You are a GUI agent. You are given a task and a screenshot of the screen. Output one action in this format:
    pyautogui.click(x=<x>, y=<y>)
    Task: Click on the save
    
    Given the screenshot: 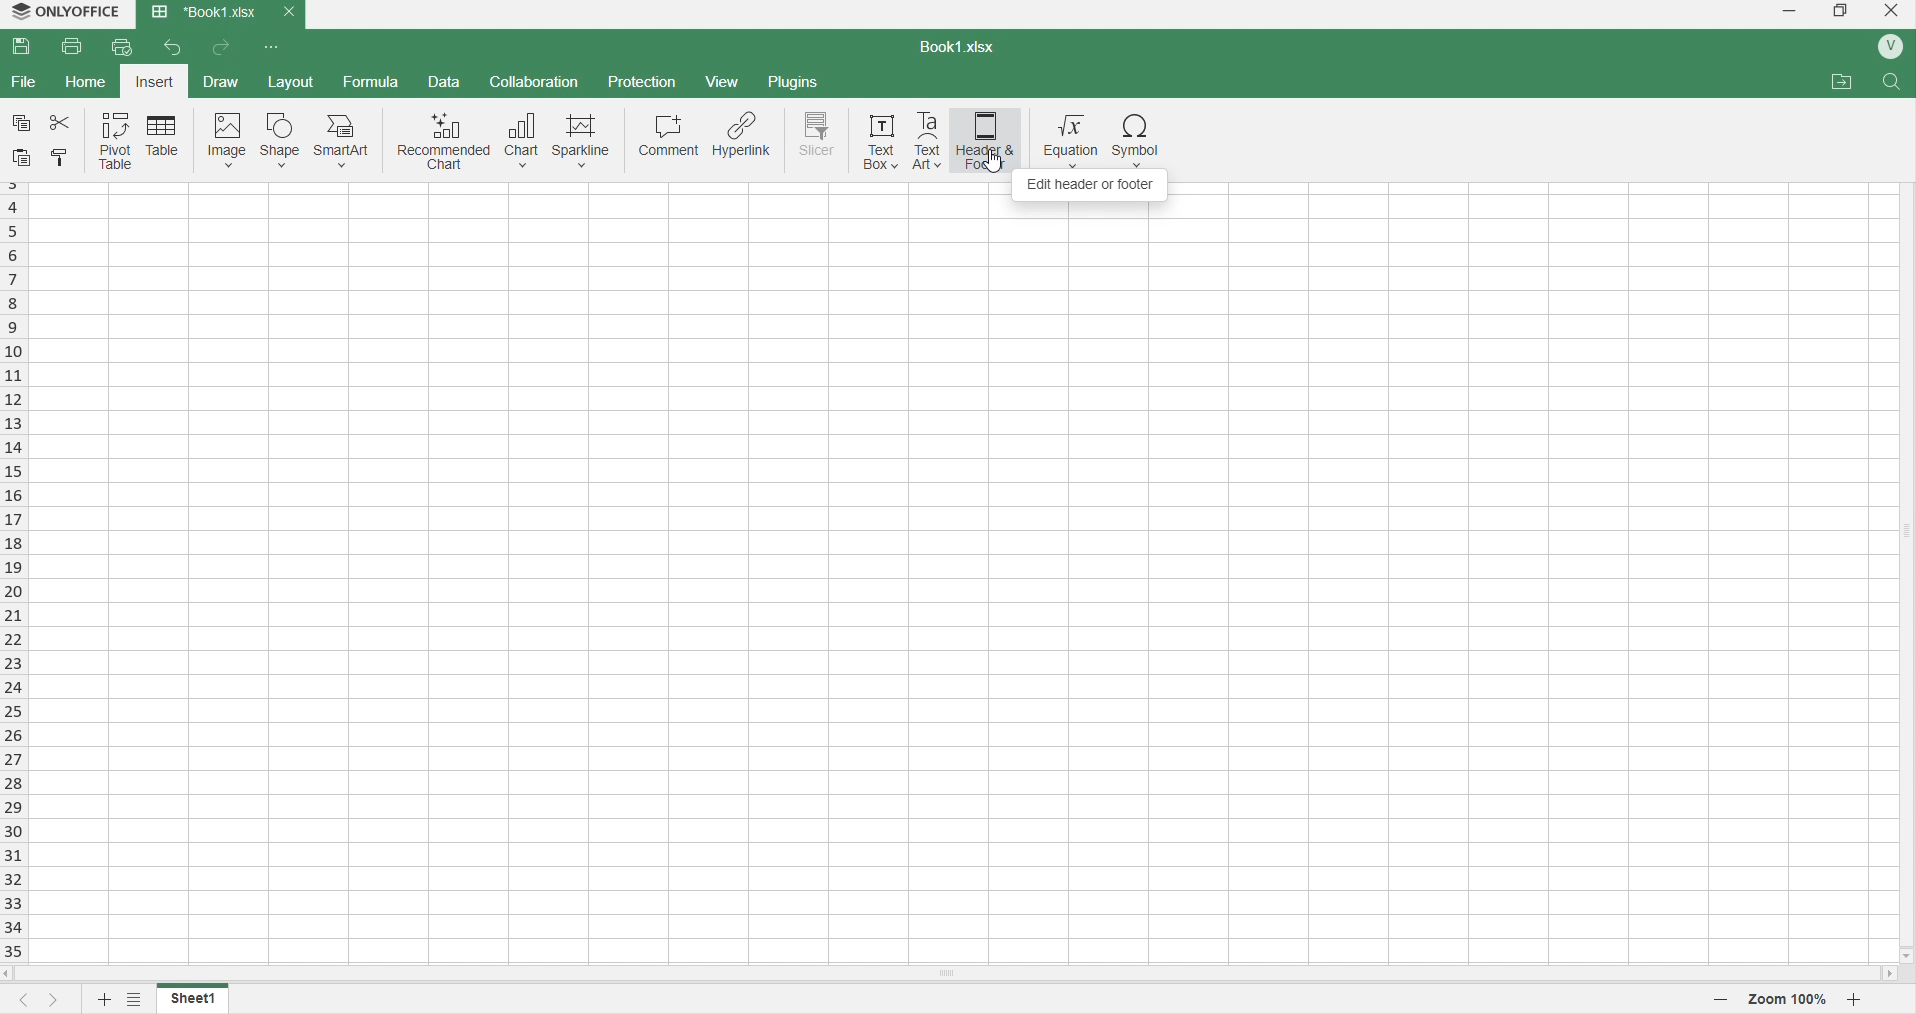 What is the action you would take?
    pyautogui.click(x=27, y=47)
    